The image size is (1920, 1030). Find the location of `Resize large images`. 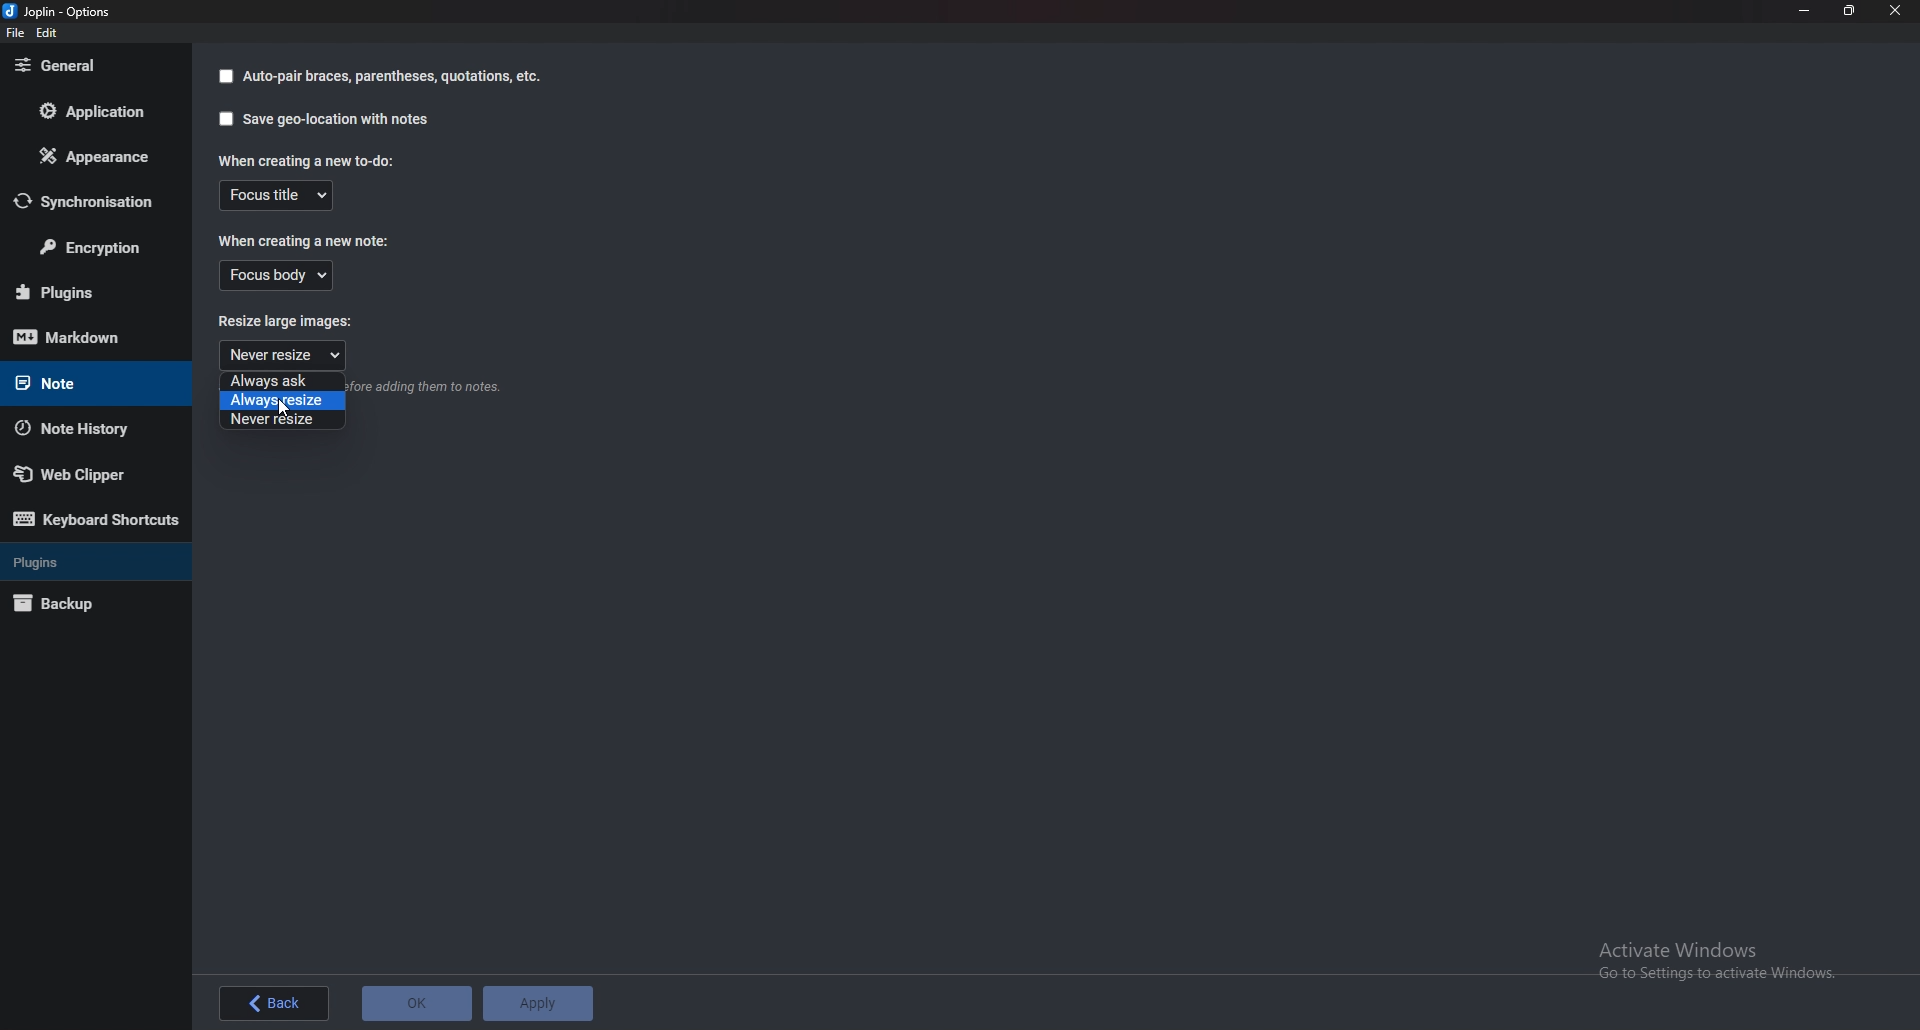

Resize large images is located at coordinates (300, 320).